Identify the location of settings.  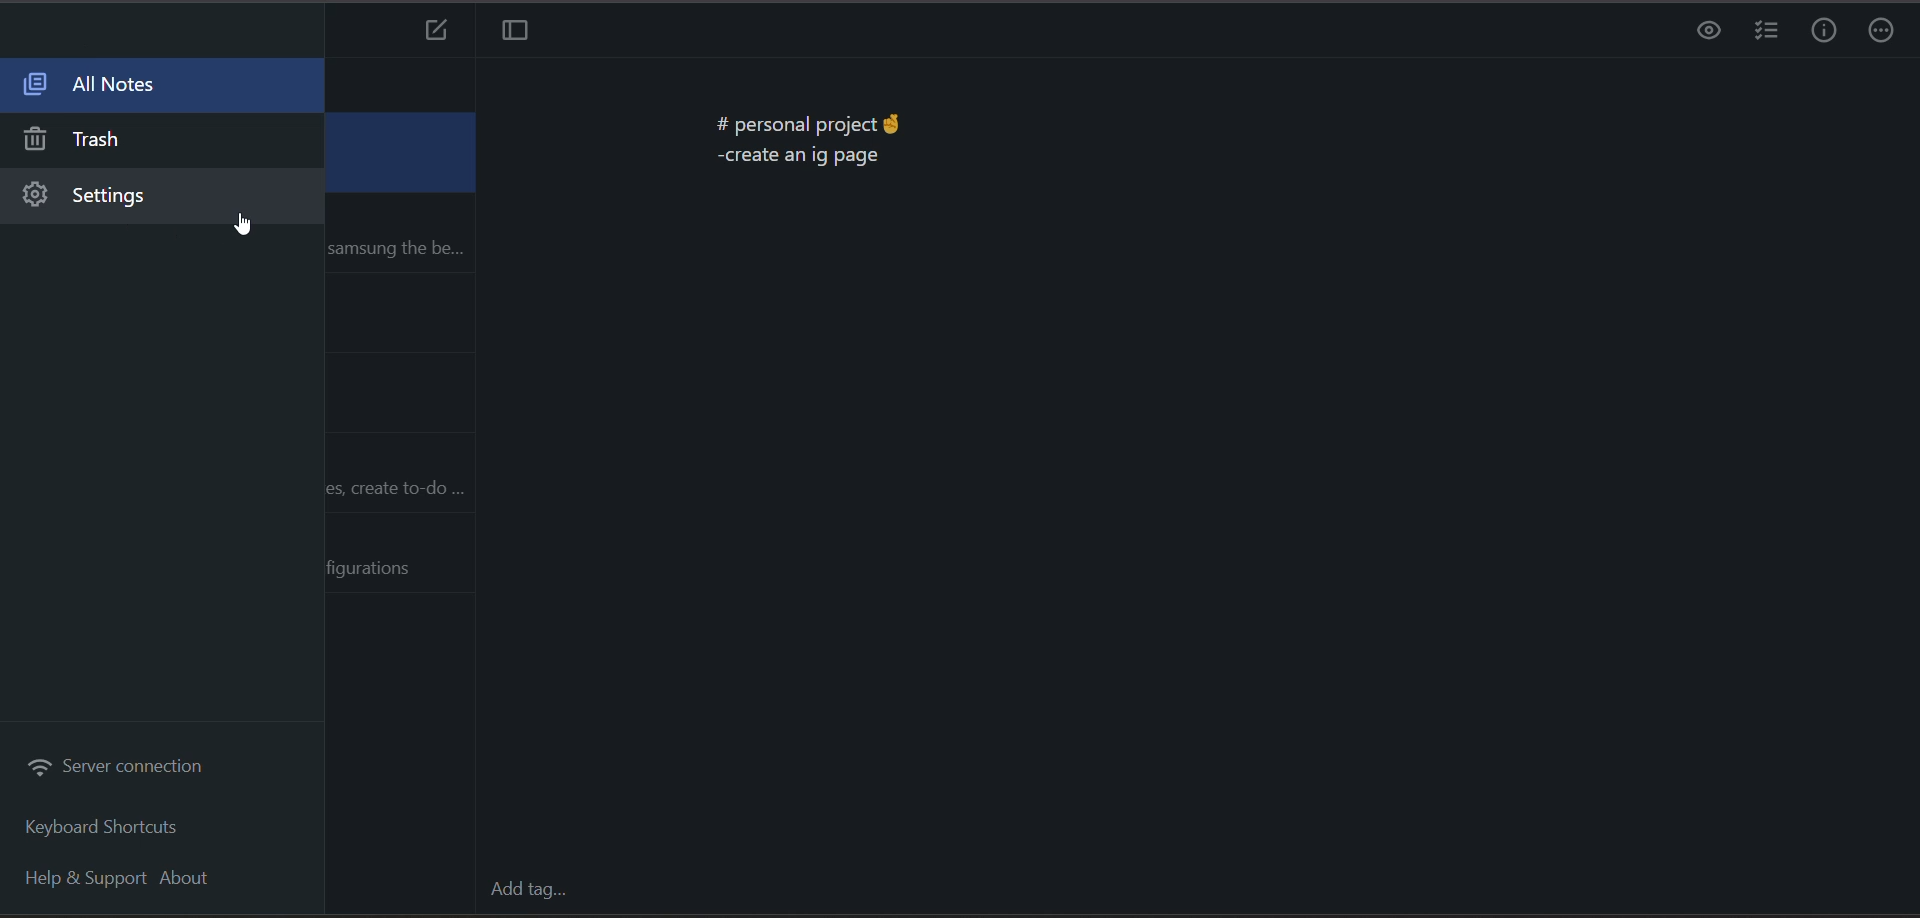
(148, 199).